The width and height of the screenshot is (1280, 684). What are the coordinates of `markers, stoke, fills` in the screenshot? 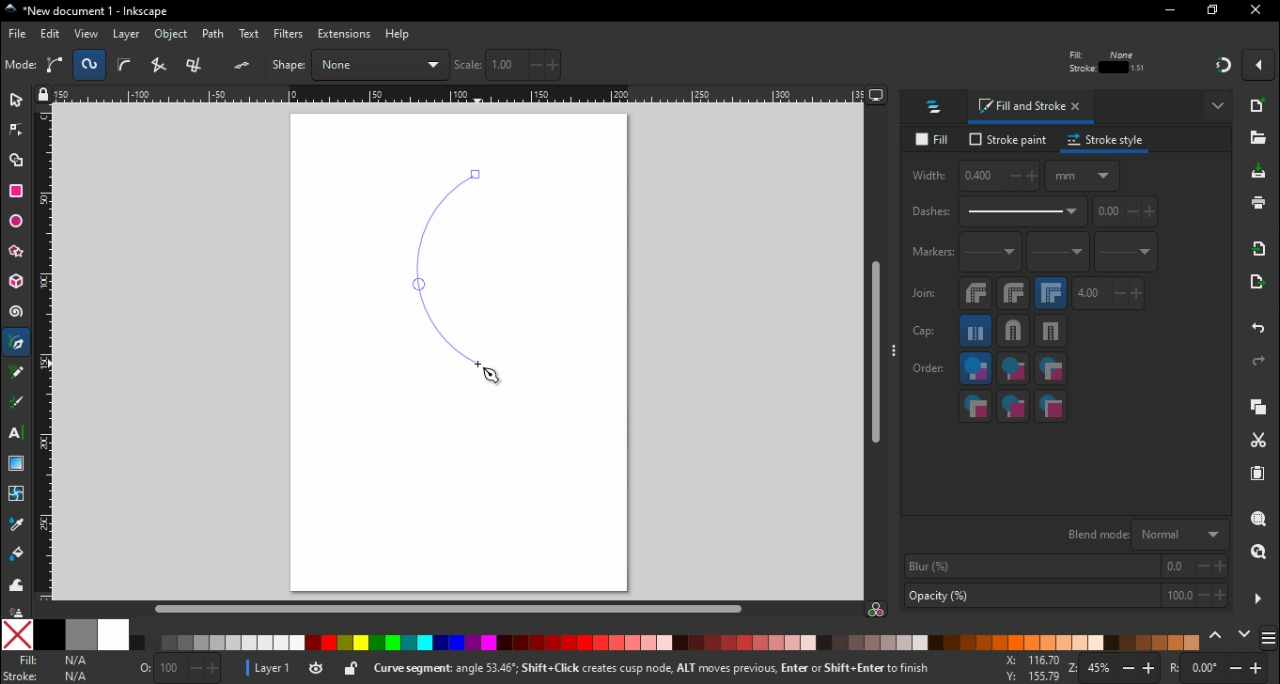 It's located at (1052, 407).